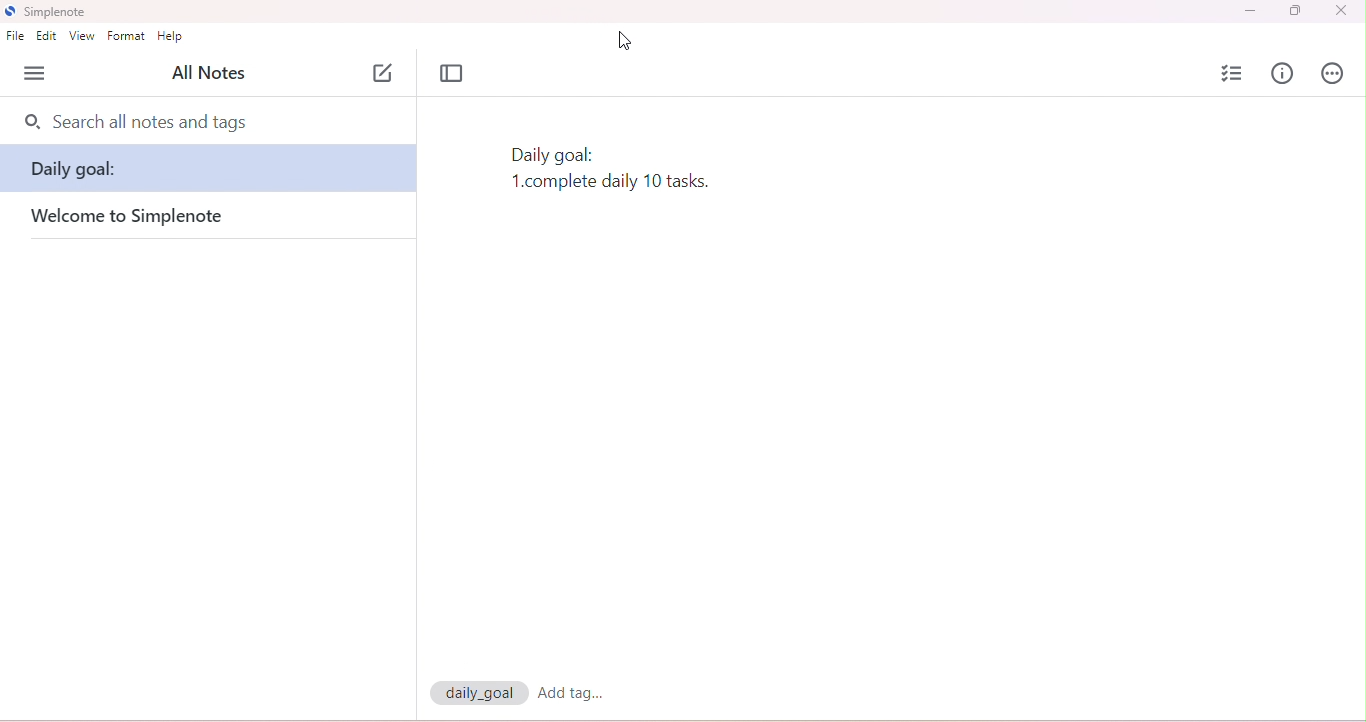  What do you see at coordinates (582, 696) in the screenshot?
I see `add tag` at bounding box center [582, 696].